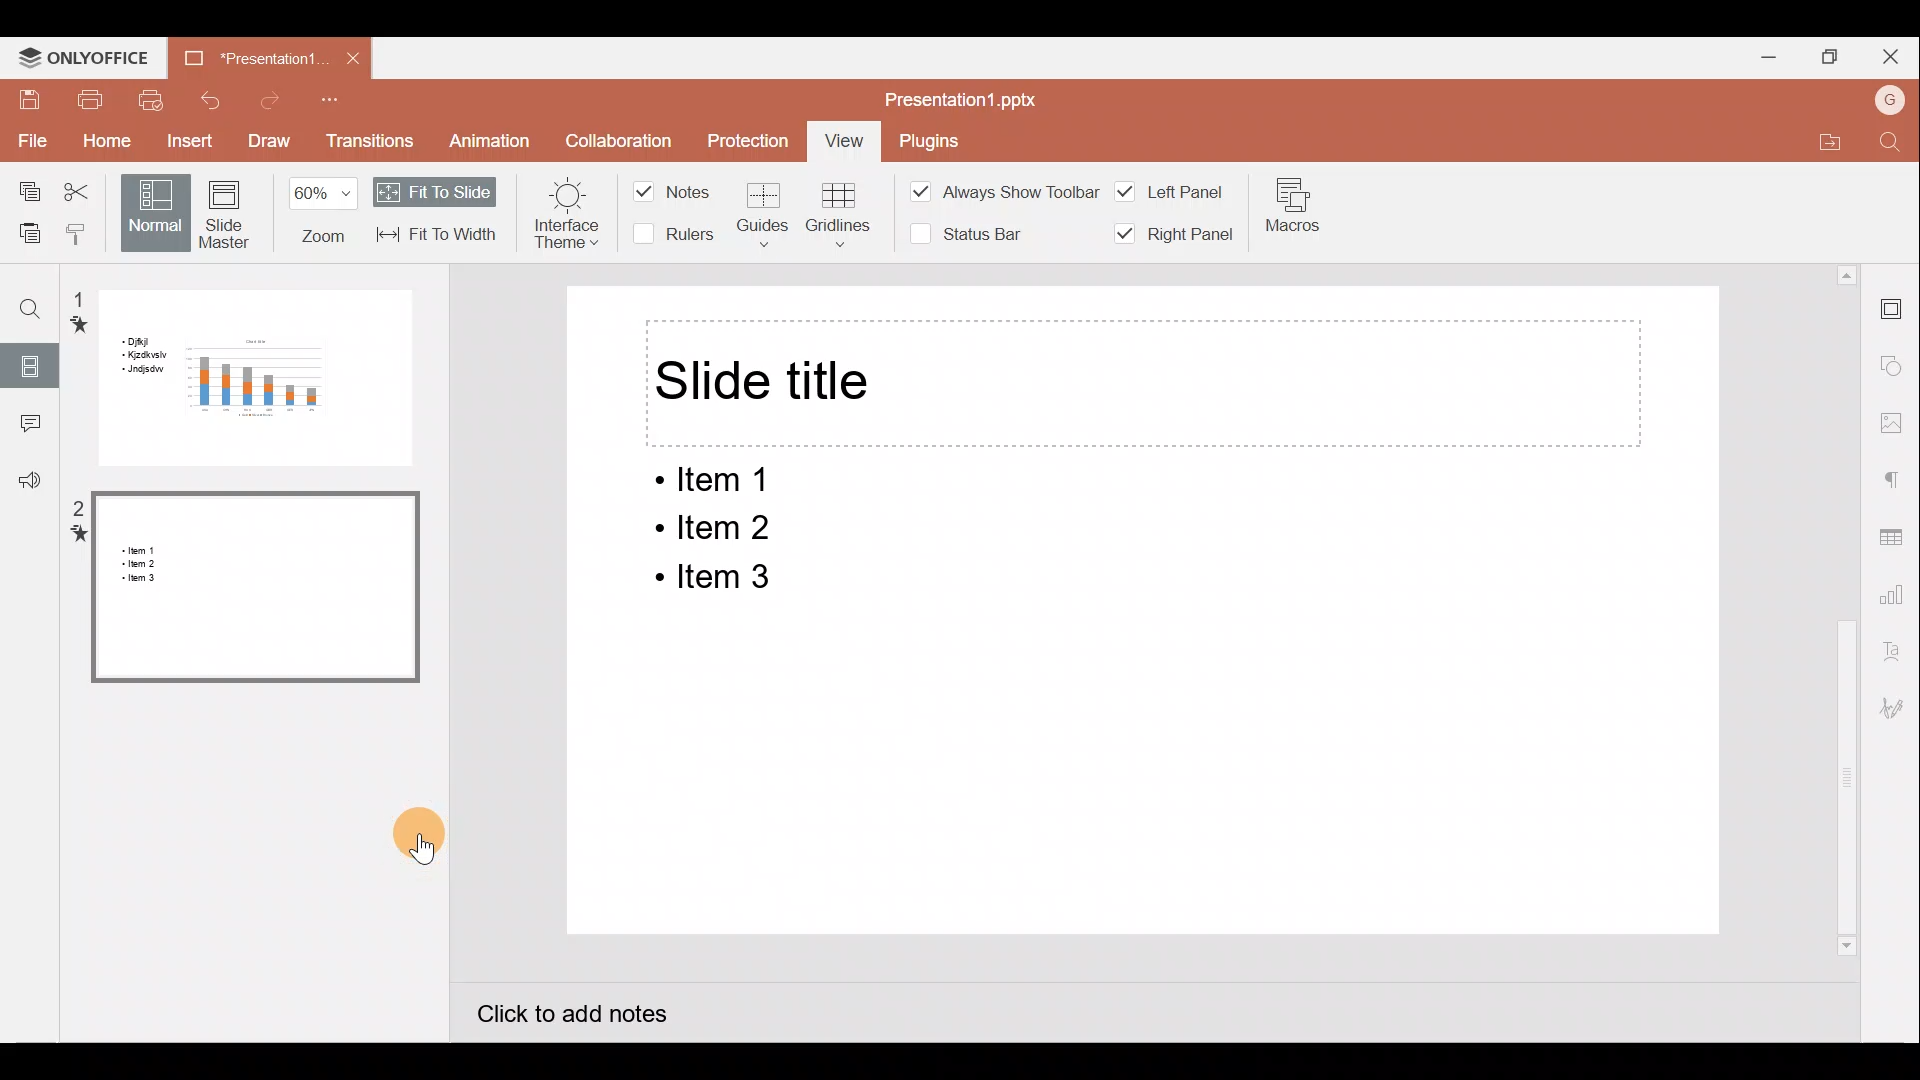 The height and width of the screenshot is (1080, 1920). What do you see at coordinates (1181, 241) in the screenshot?
I see `Right panel` at bounding box center [1181, 241].